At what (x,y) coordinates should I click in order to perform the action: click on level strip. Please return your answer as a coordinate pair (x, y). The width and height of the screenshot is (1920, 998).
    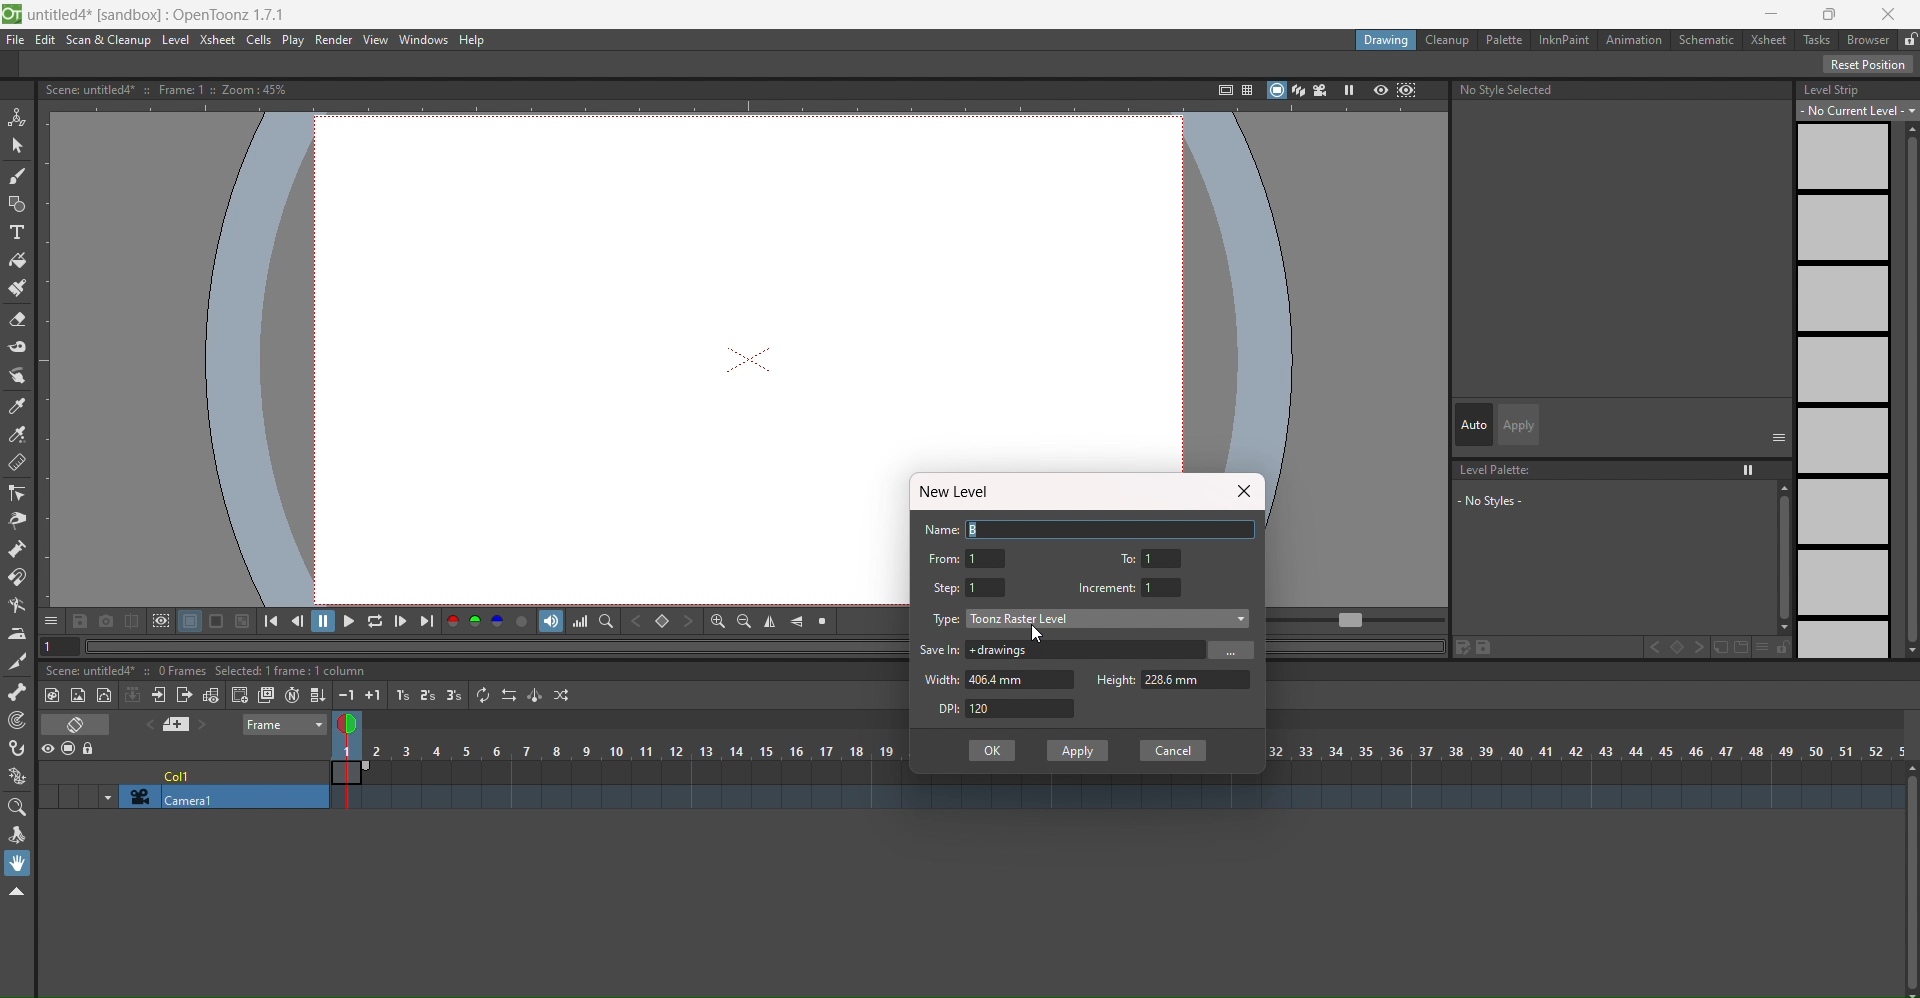
    Looking at the image, I should click on (1832, 89).